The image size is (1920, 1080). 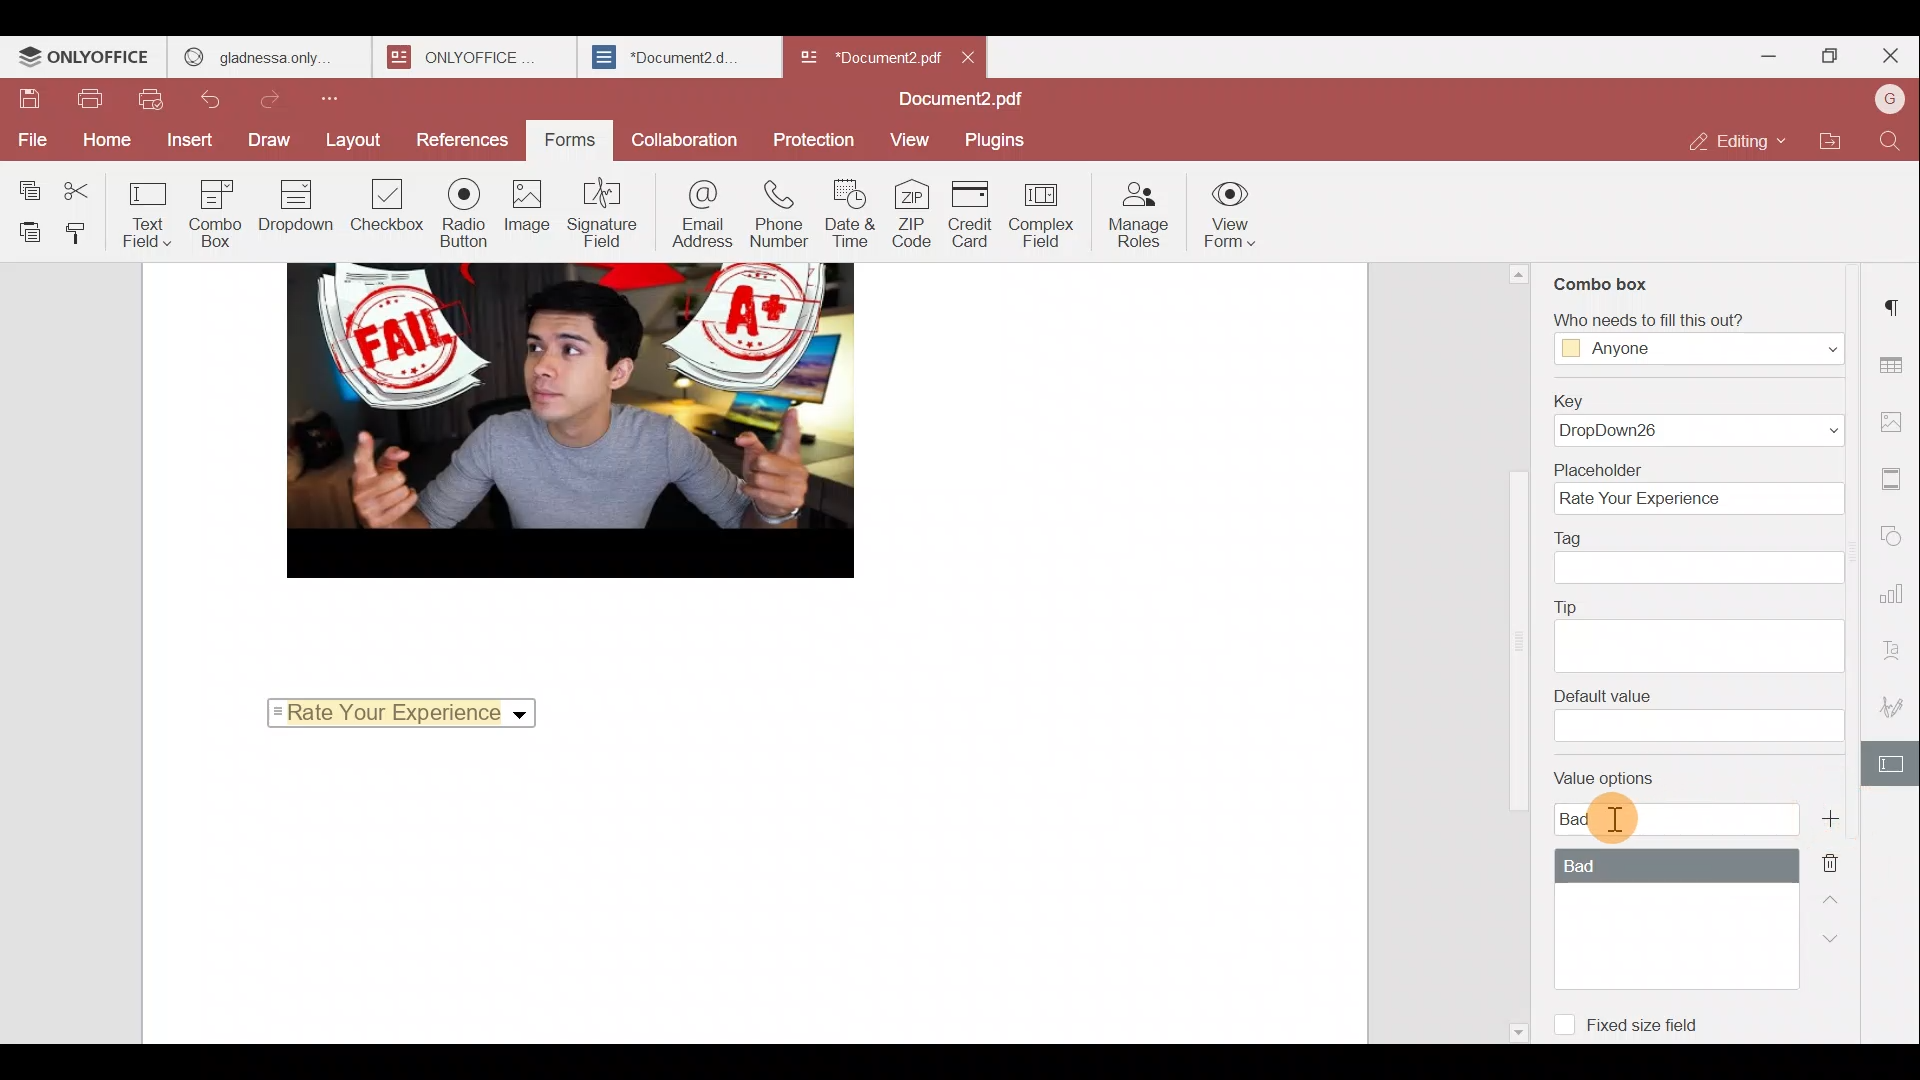 I want to click on Close, so click(x=971, y=54).